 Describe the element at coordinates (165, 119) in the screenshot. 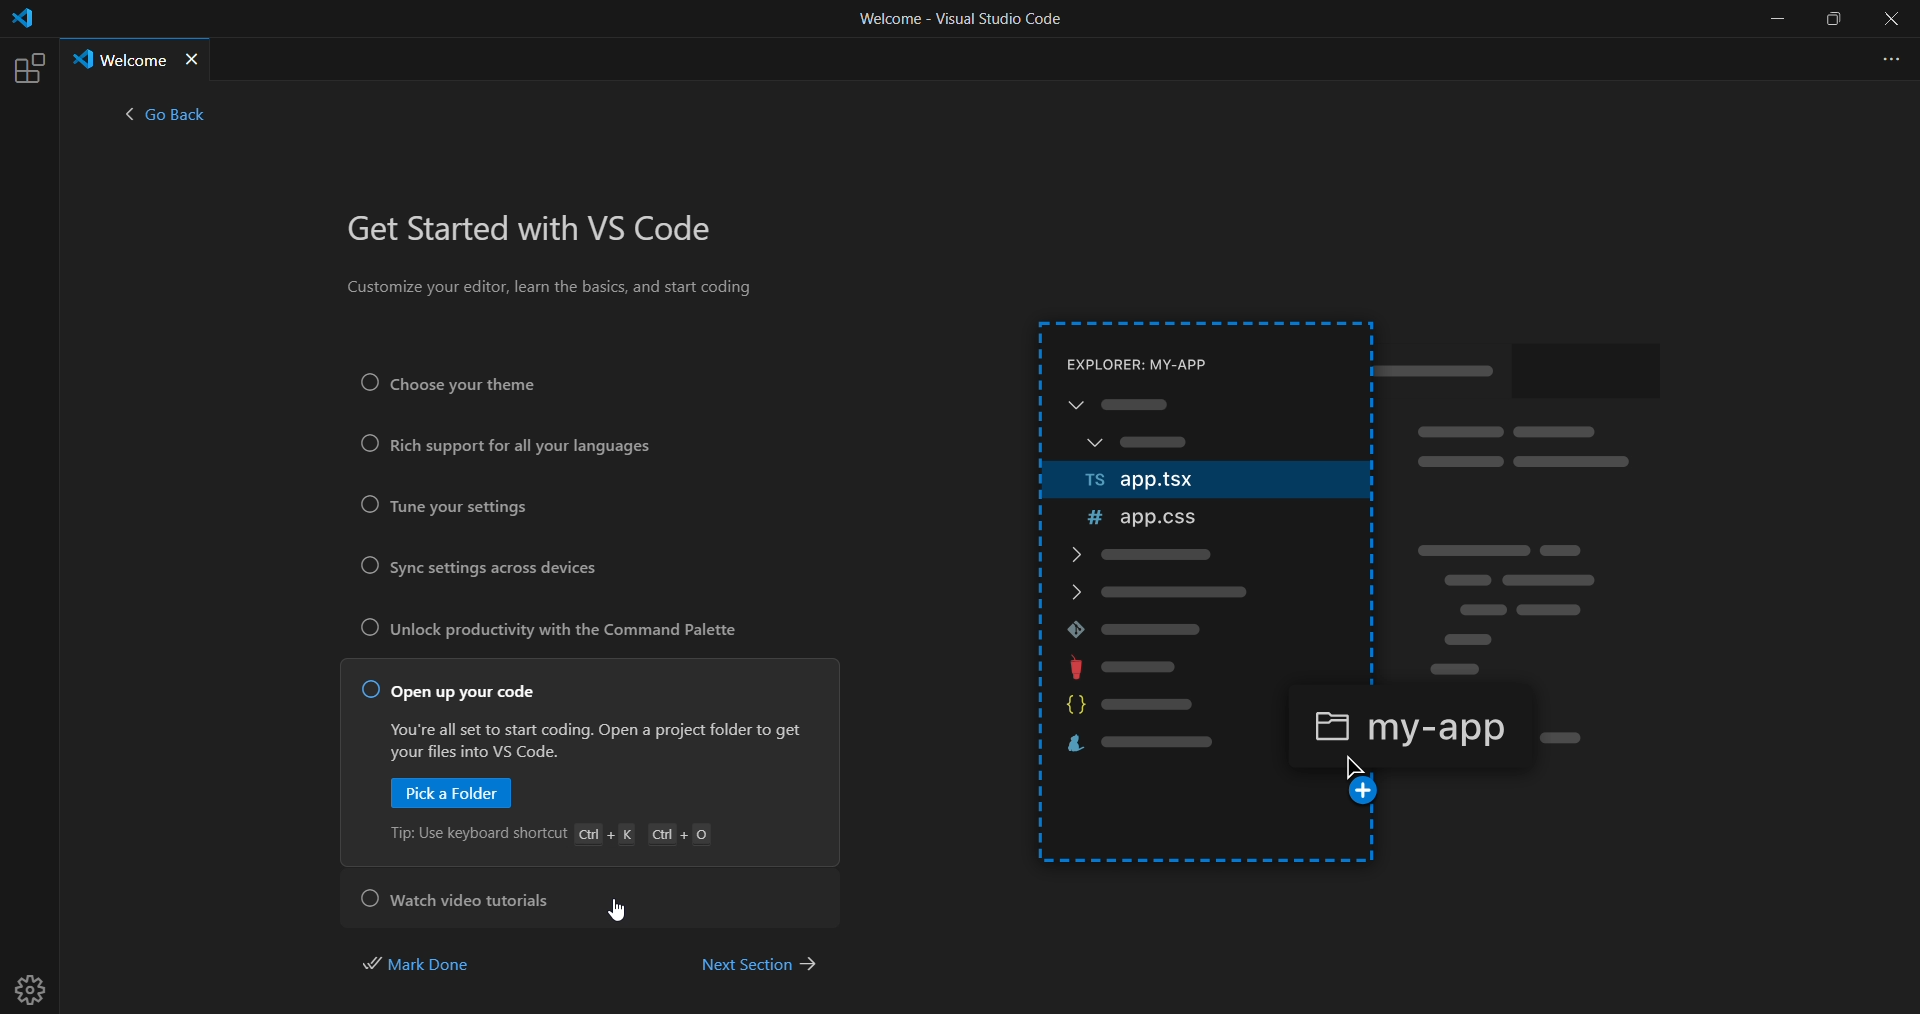

I see `< go back` at that location.